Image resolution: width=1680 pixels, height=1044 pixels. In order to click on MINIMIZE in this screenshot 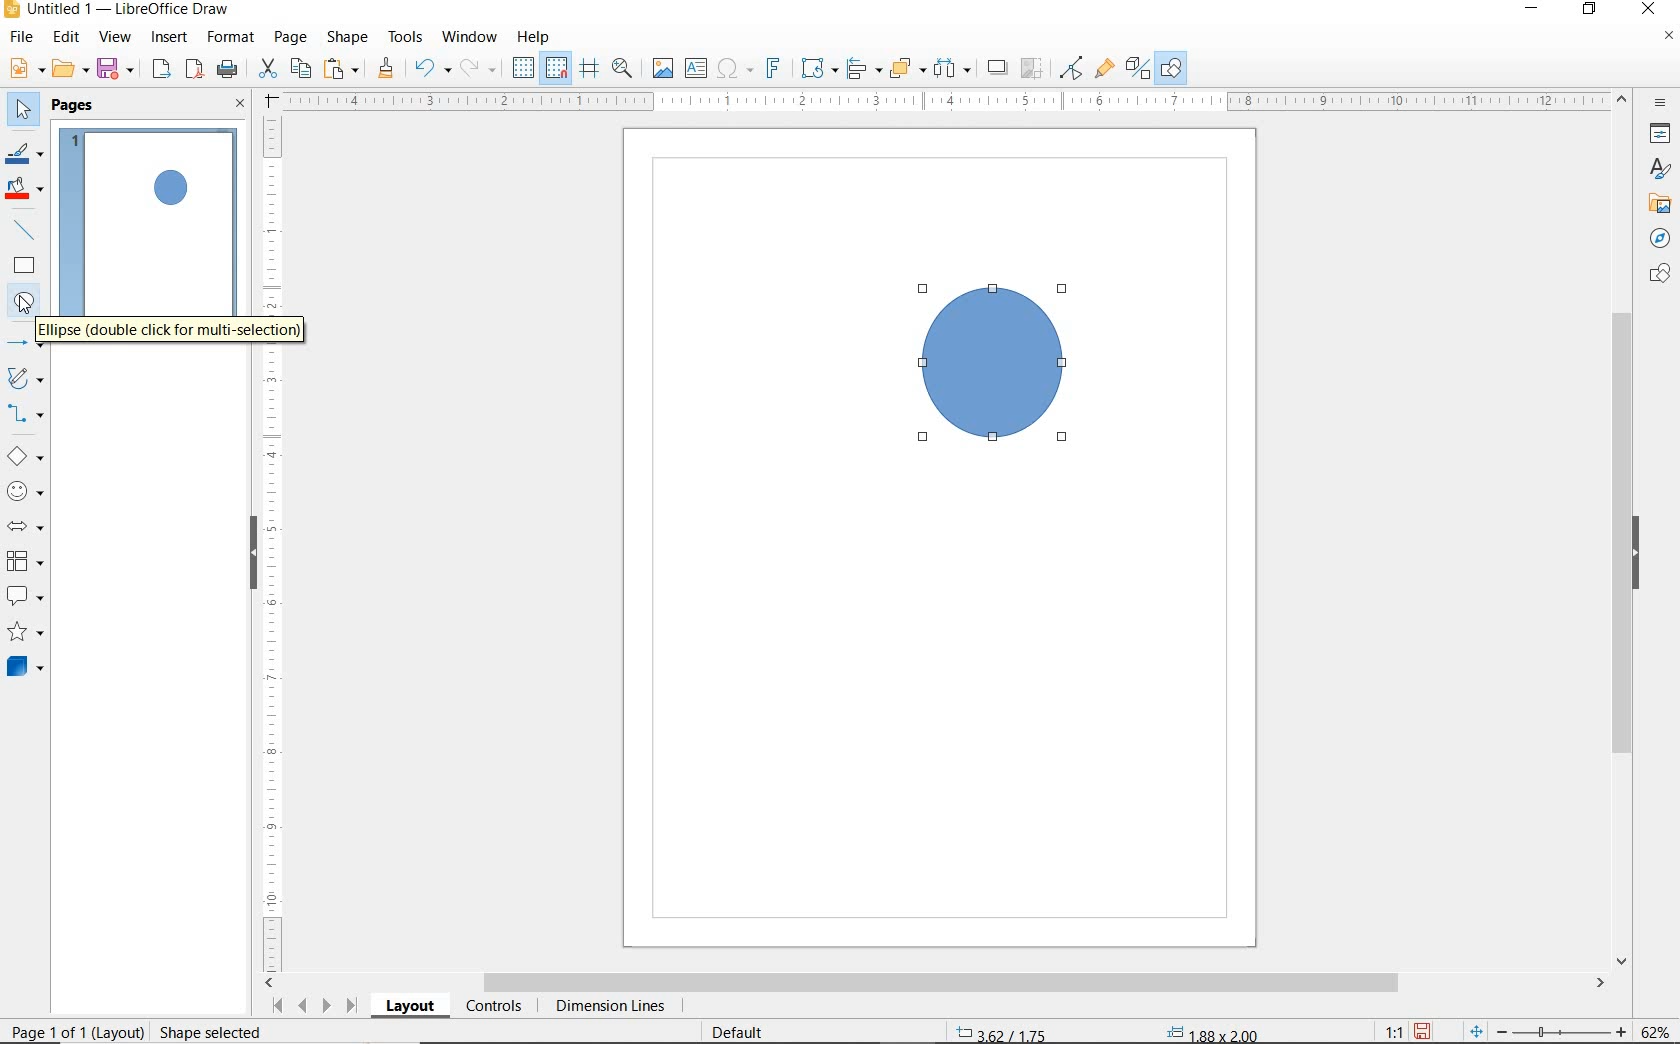, I will do `click(1535, 10)`.